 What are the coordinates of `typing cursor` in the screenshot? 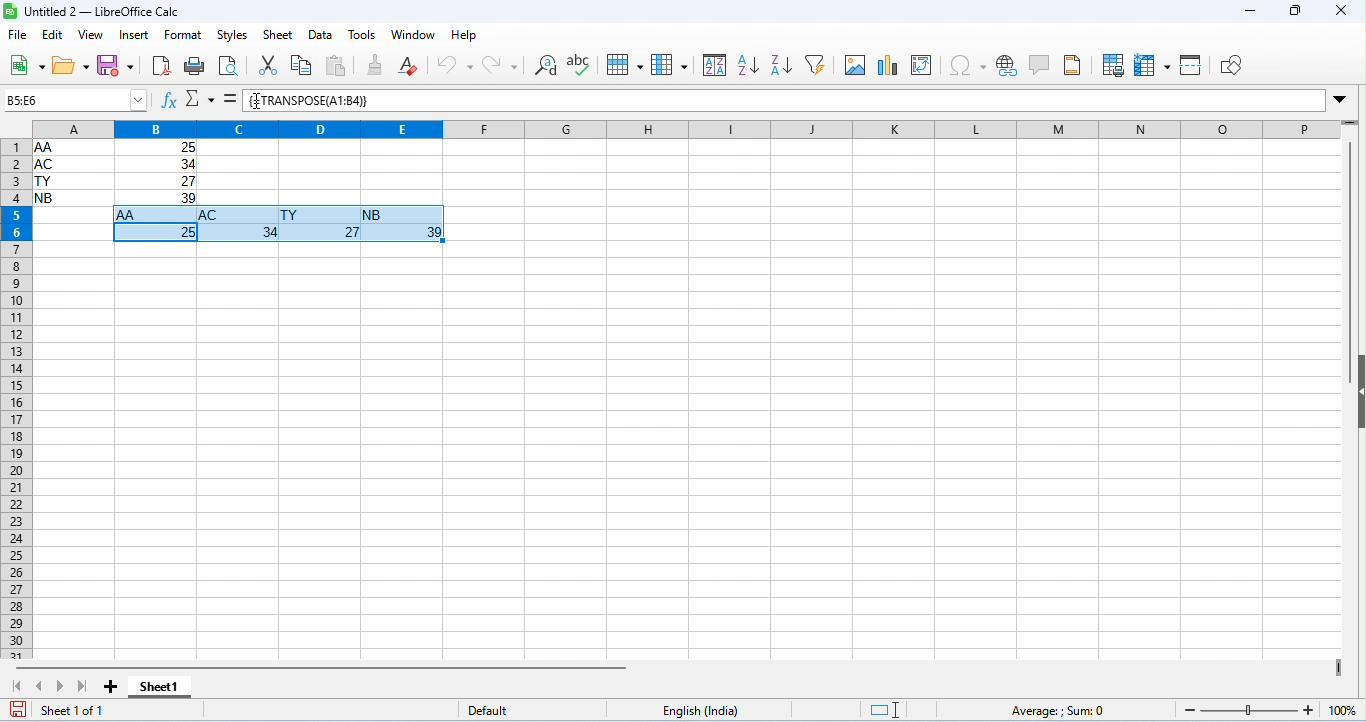 It's located at (259, 101).